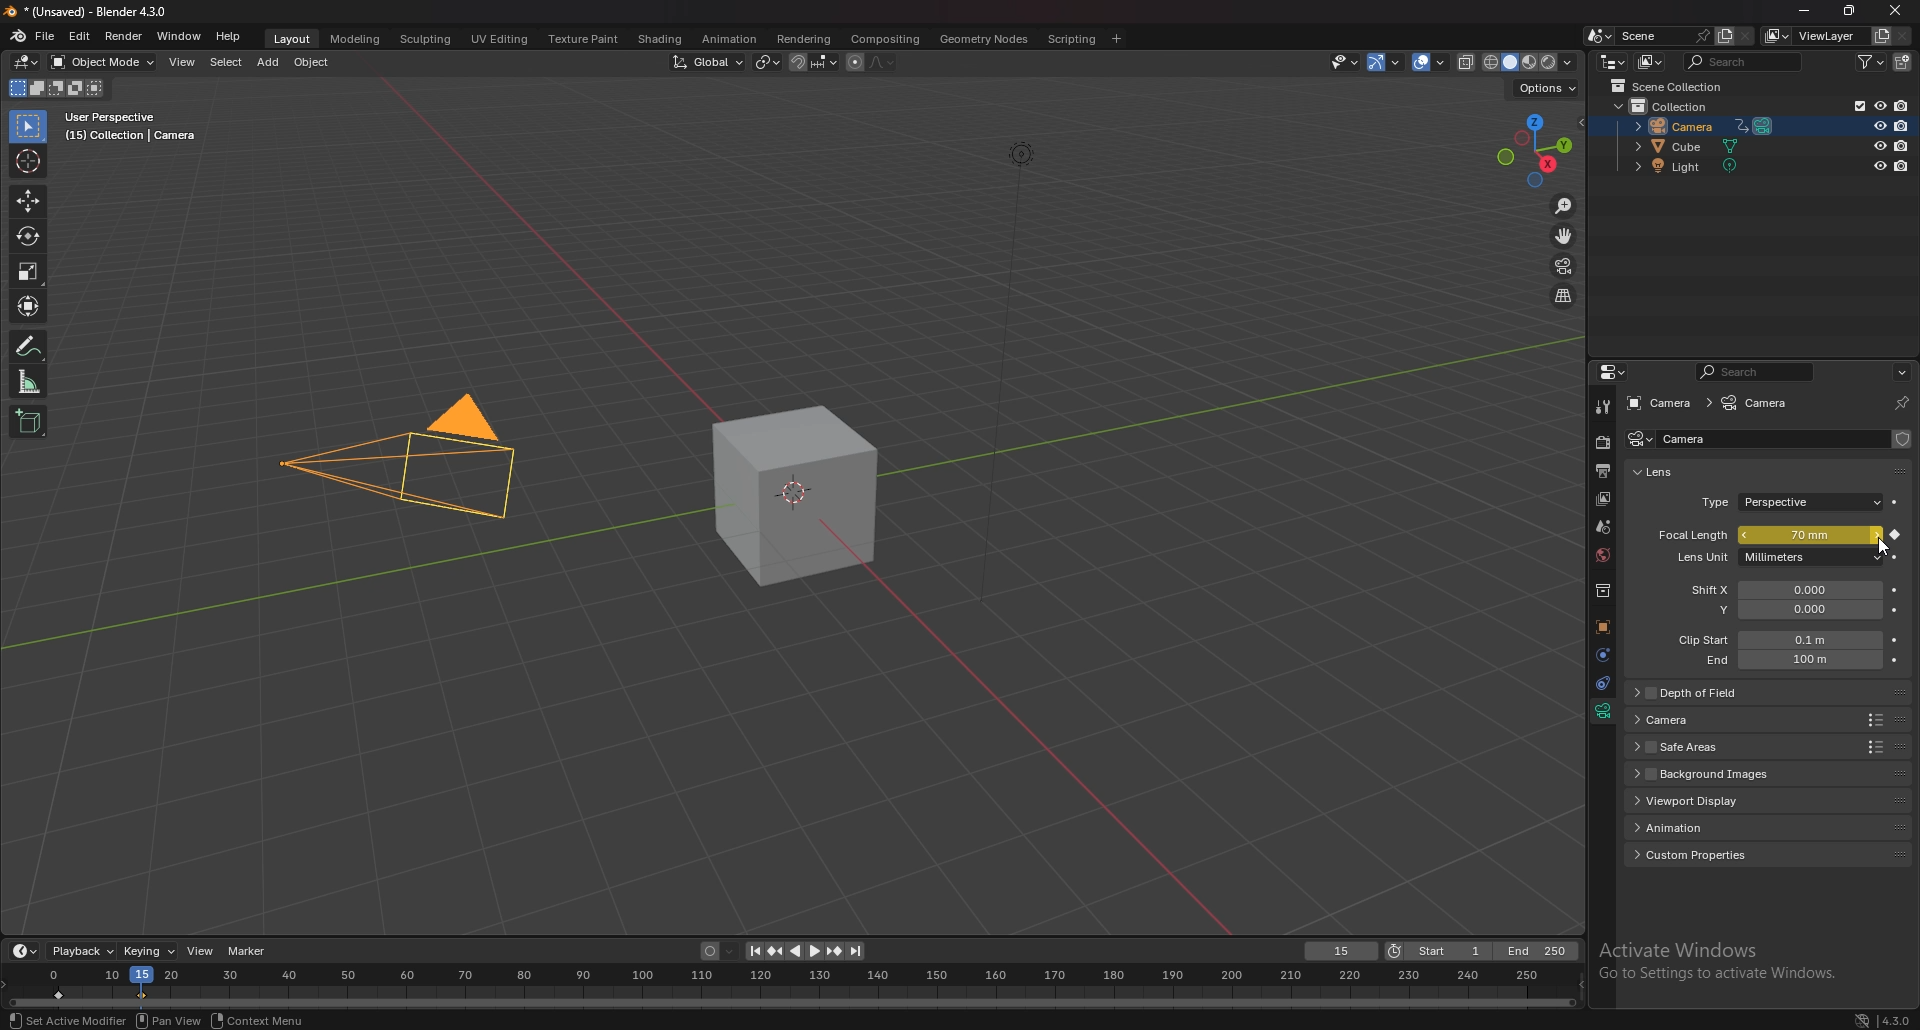 The width and height of the screenshot is (1920, 1030). I want to click on options, so click(1901, 370).